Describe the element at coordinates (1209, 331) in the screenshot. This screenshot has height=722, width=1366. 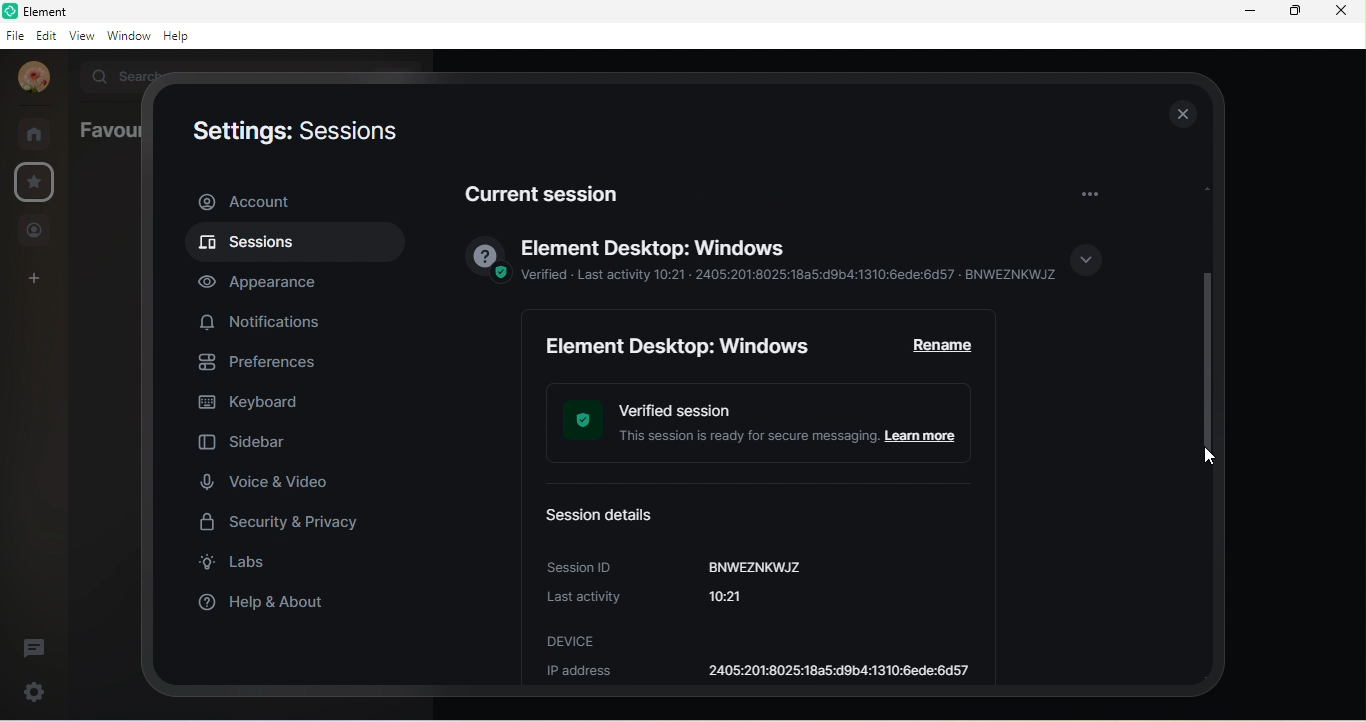
I see `vertical scroll bar` at that location.